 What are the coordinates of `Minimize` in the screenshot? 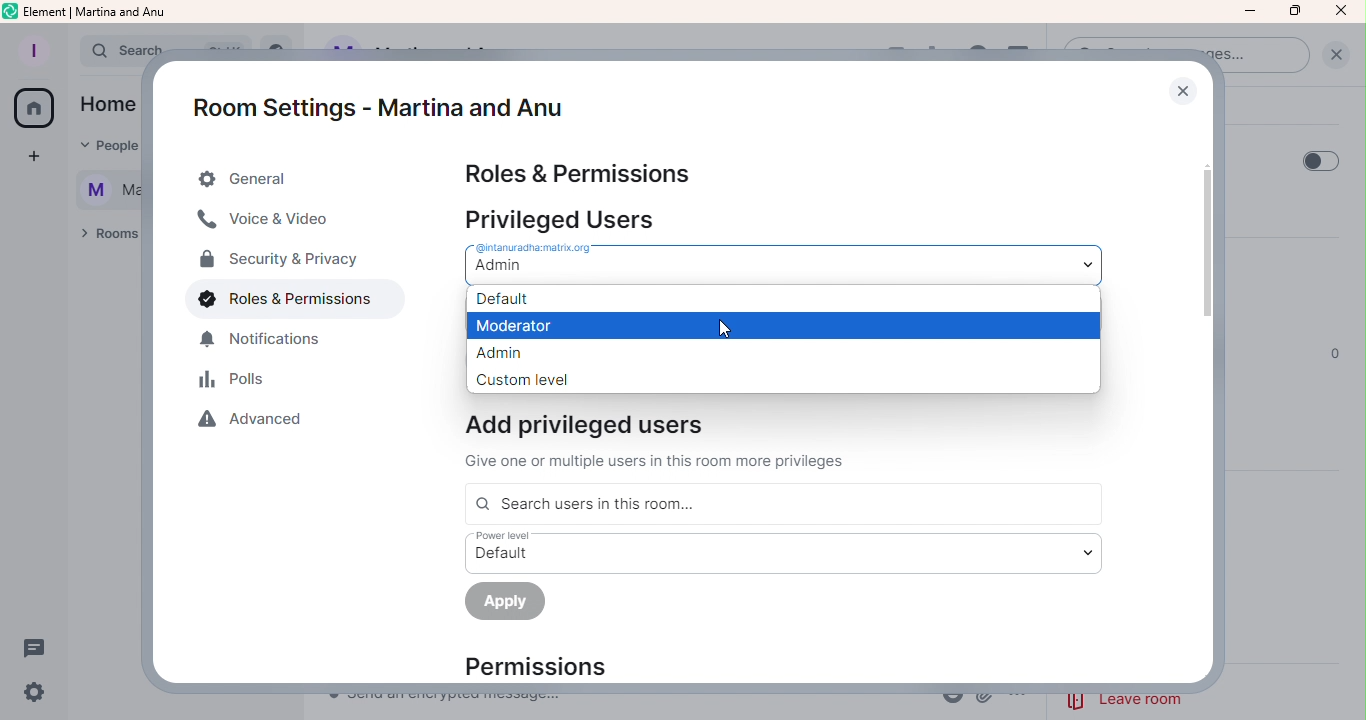 It's located at (1249, 11).